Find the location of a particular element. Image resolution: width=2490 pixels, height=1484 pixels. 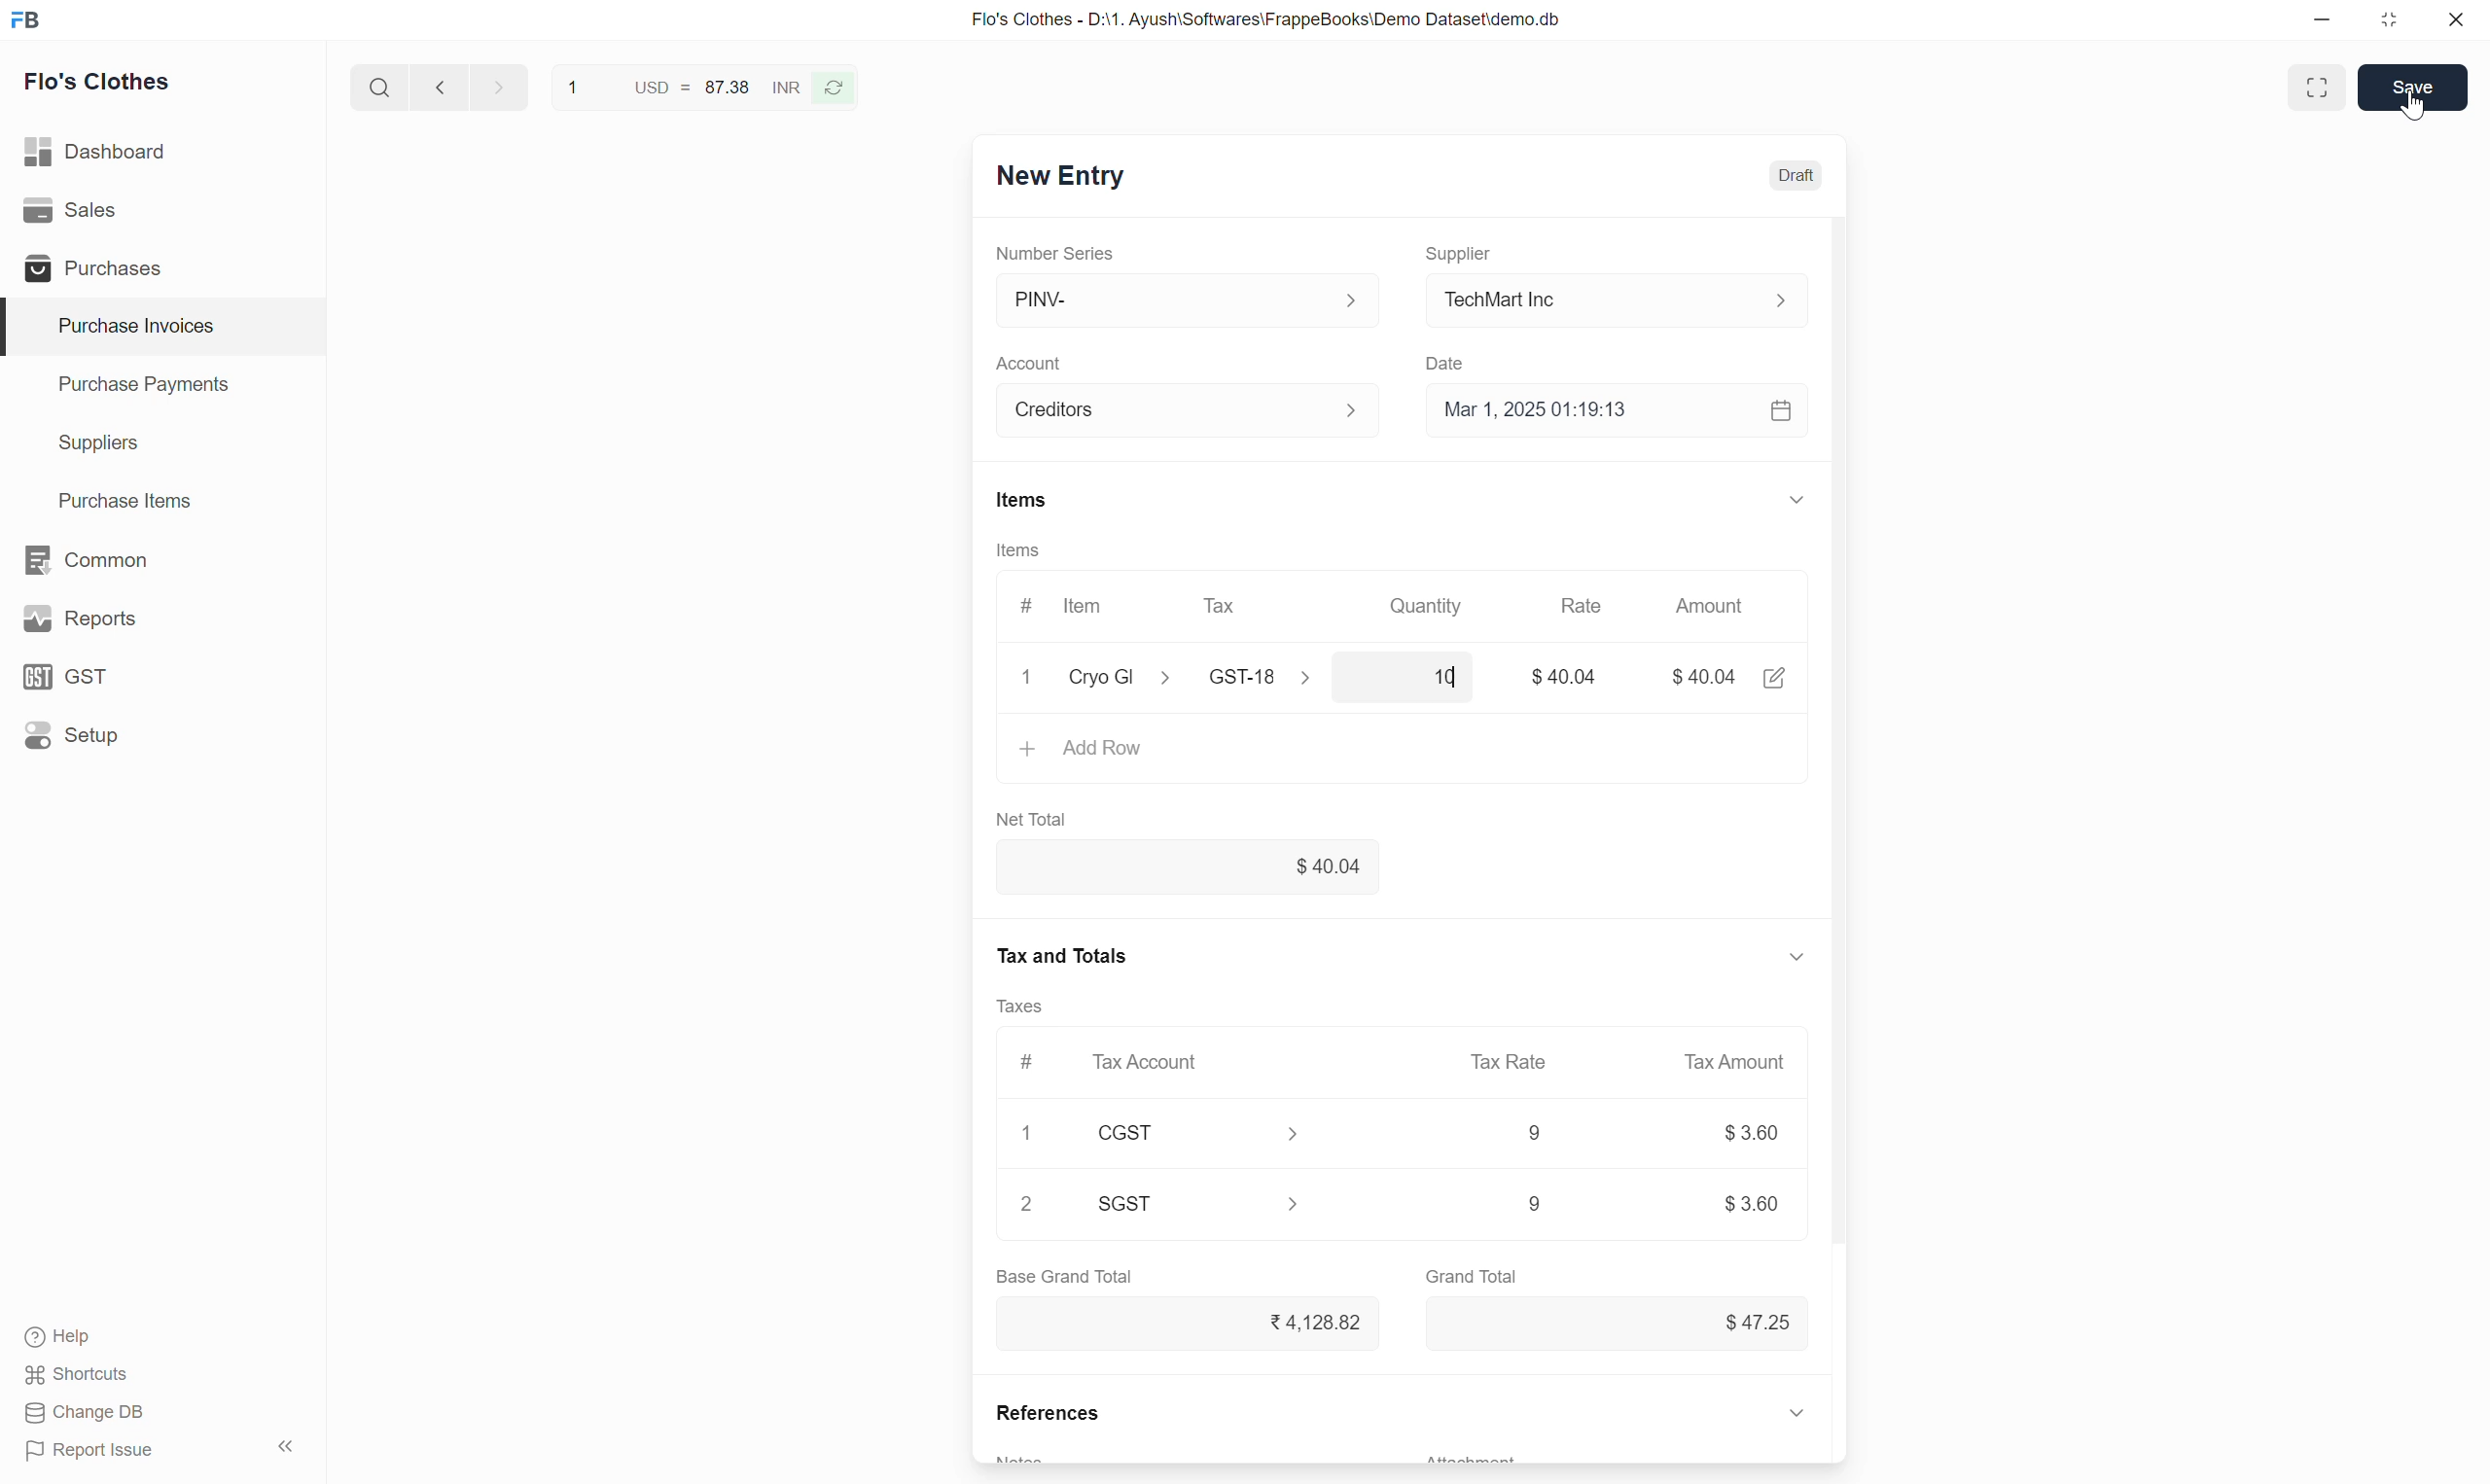

Number Series is located at coordinates (1066, 251).